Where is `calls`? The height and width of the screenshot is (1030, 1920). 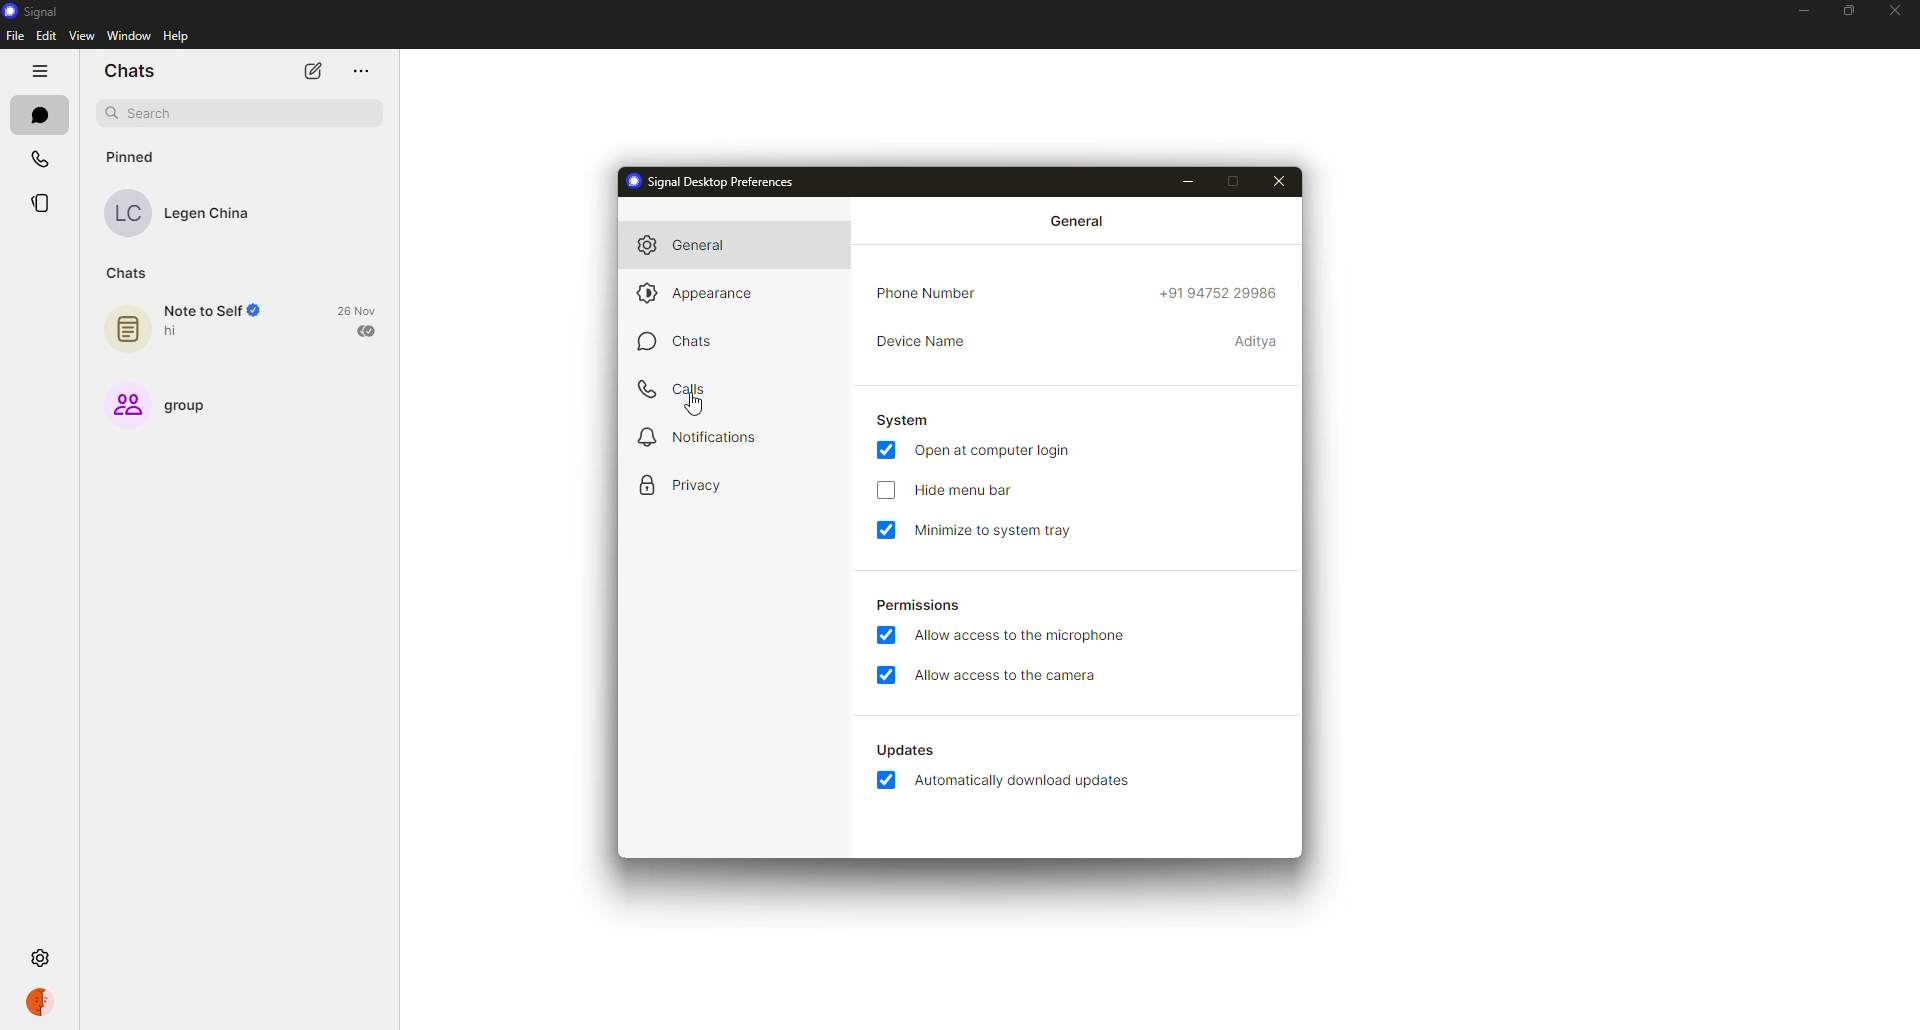
calls is located at coordinates (679, 388).